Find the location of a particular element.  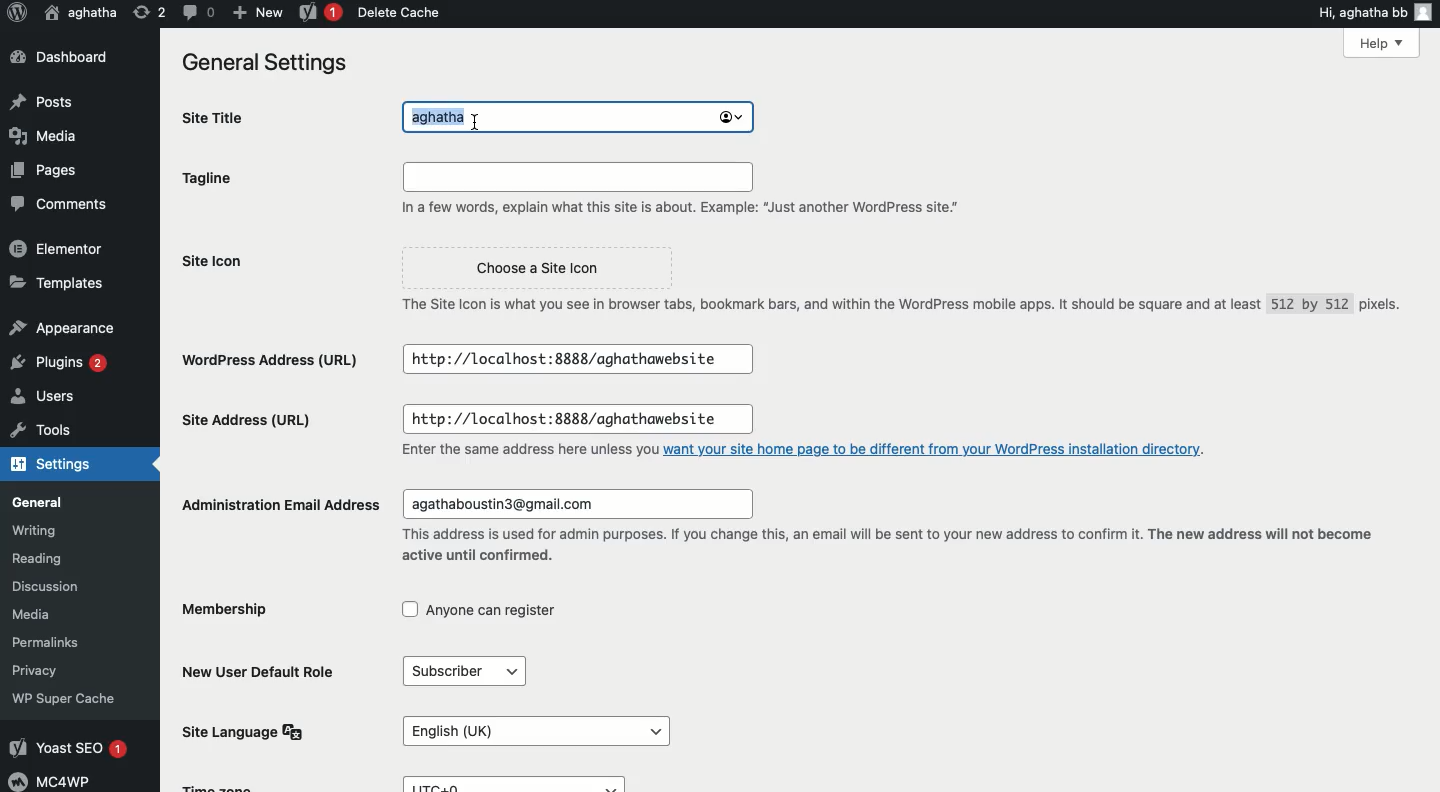

Permalinks is located at coordinates (50, 640).